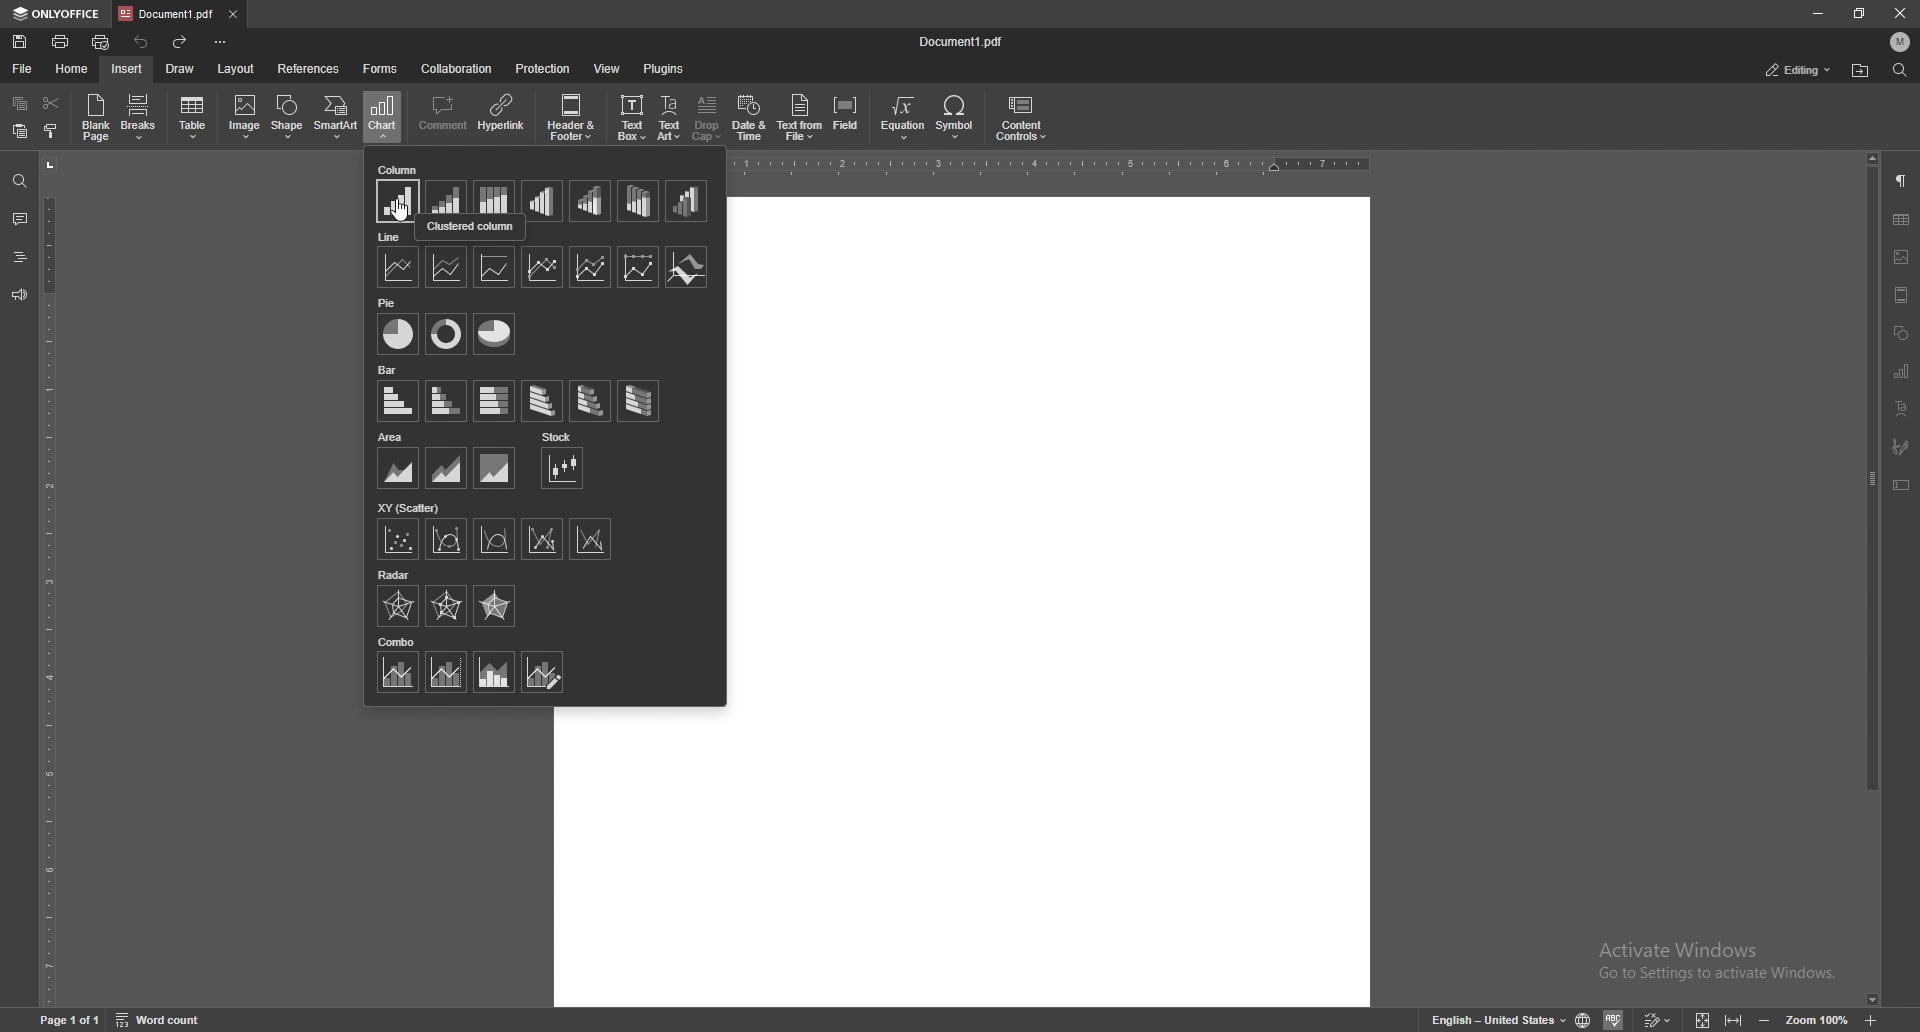 The height and width of the screenshot is (1032, 1920). What do you see at coordinates (1902, 408) in the screenshot?
I see `text art` at bounding box center [1902, 408].